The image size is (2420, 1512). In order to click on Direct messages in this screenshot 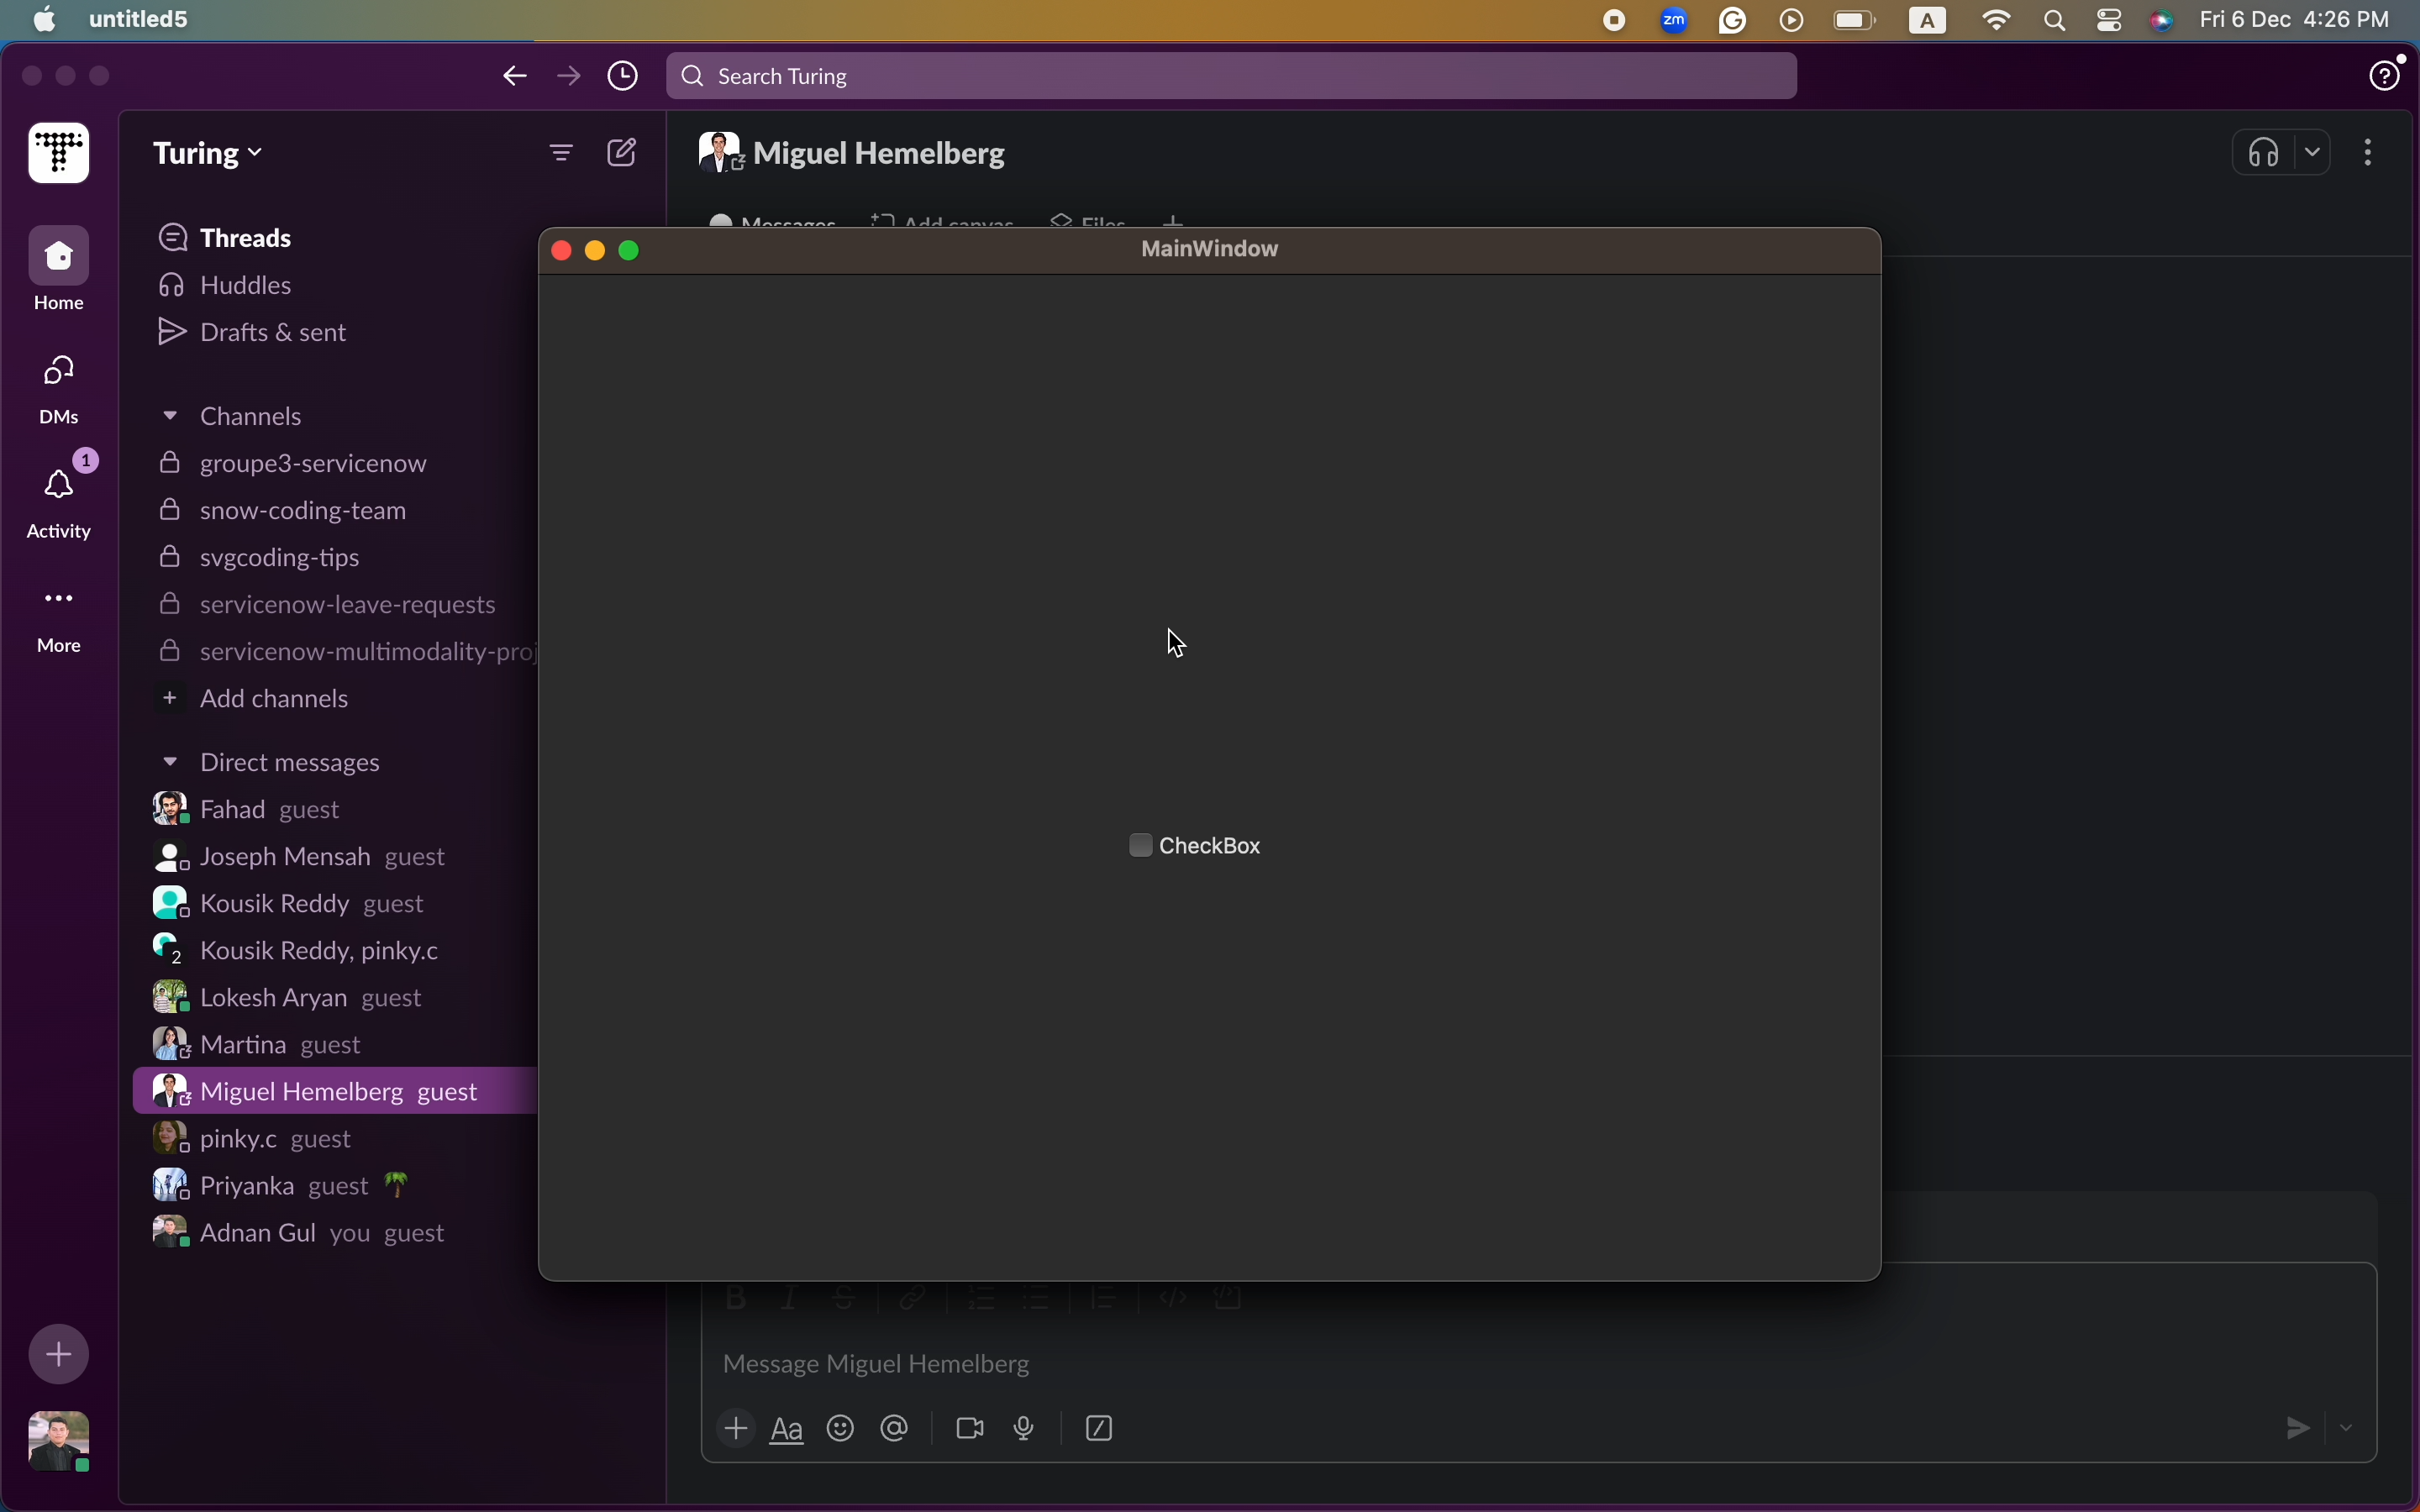, I will do `click(271, 762)`.